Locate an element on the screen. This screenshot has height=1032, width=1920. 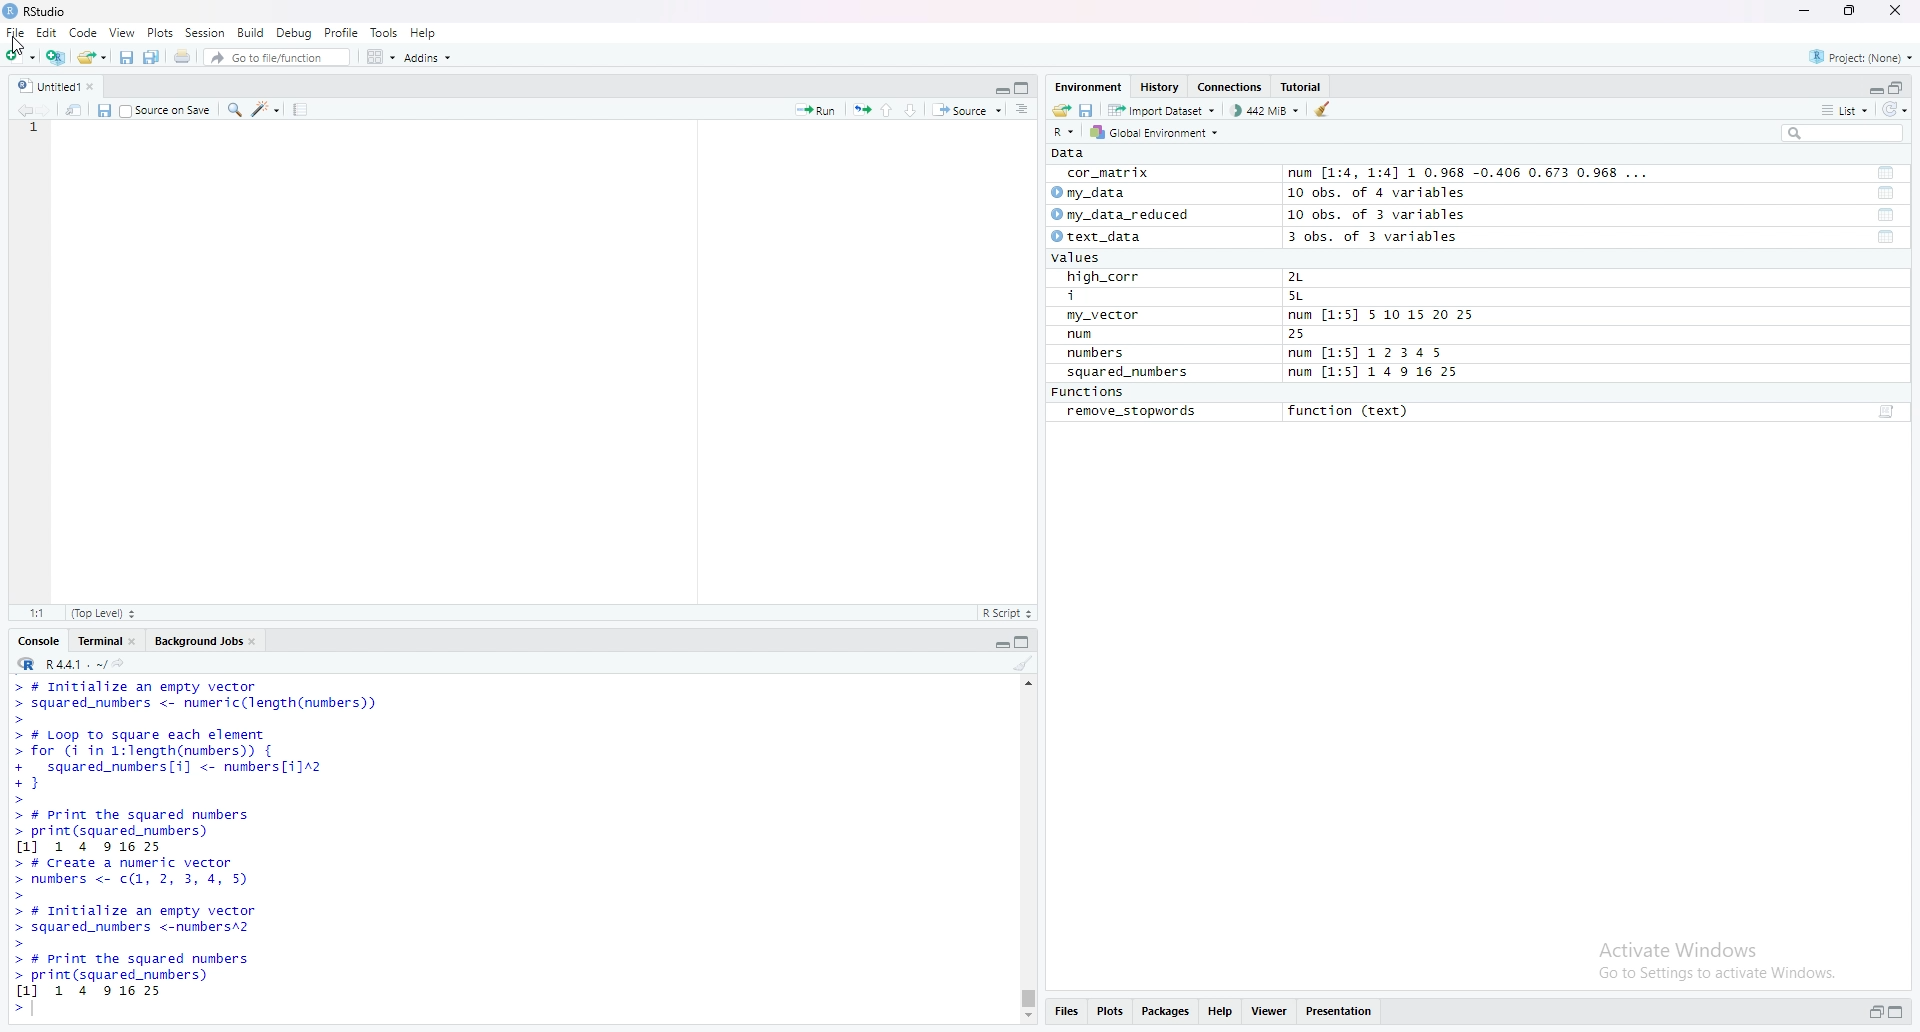
2L is located at coordinates (1322, 277).